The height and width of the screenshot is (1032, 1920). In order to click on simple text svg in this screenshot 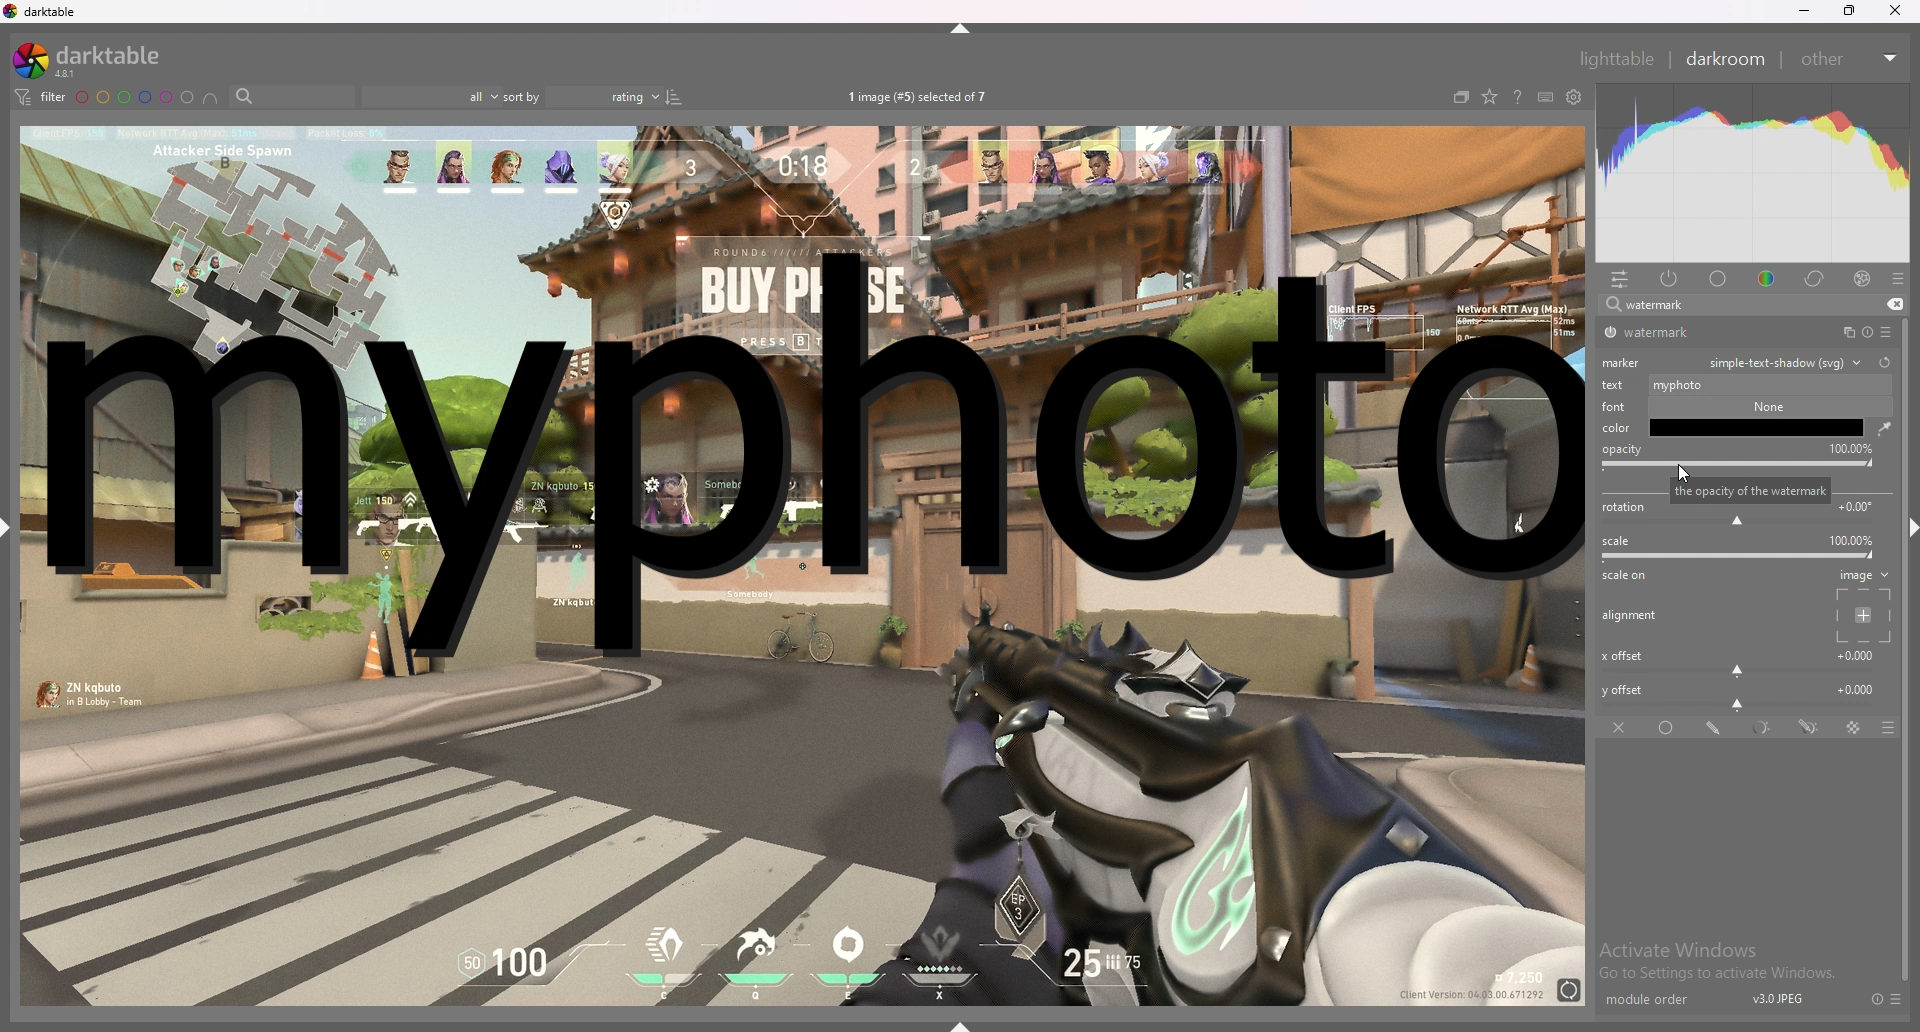, I will do `click(1762, 465)`.